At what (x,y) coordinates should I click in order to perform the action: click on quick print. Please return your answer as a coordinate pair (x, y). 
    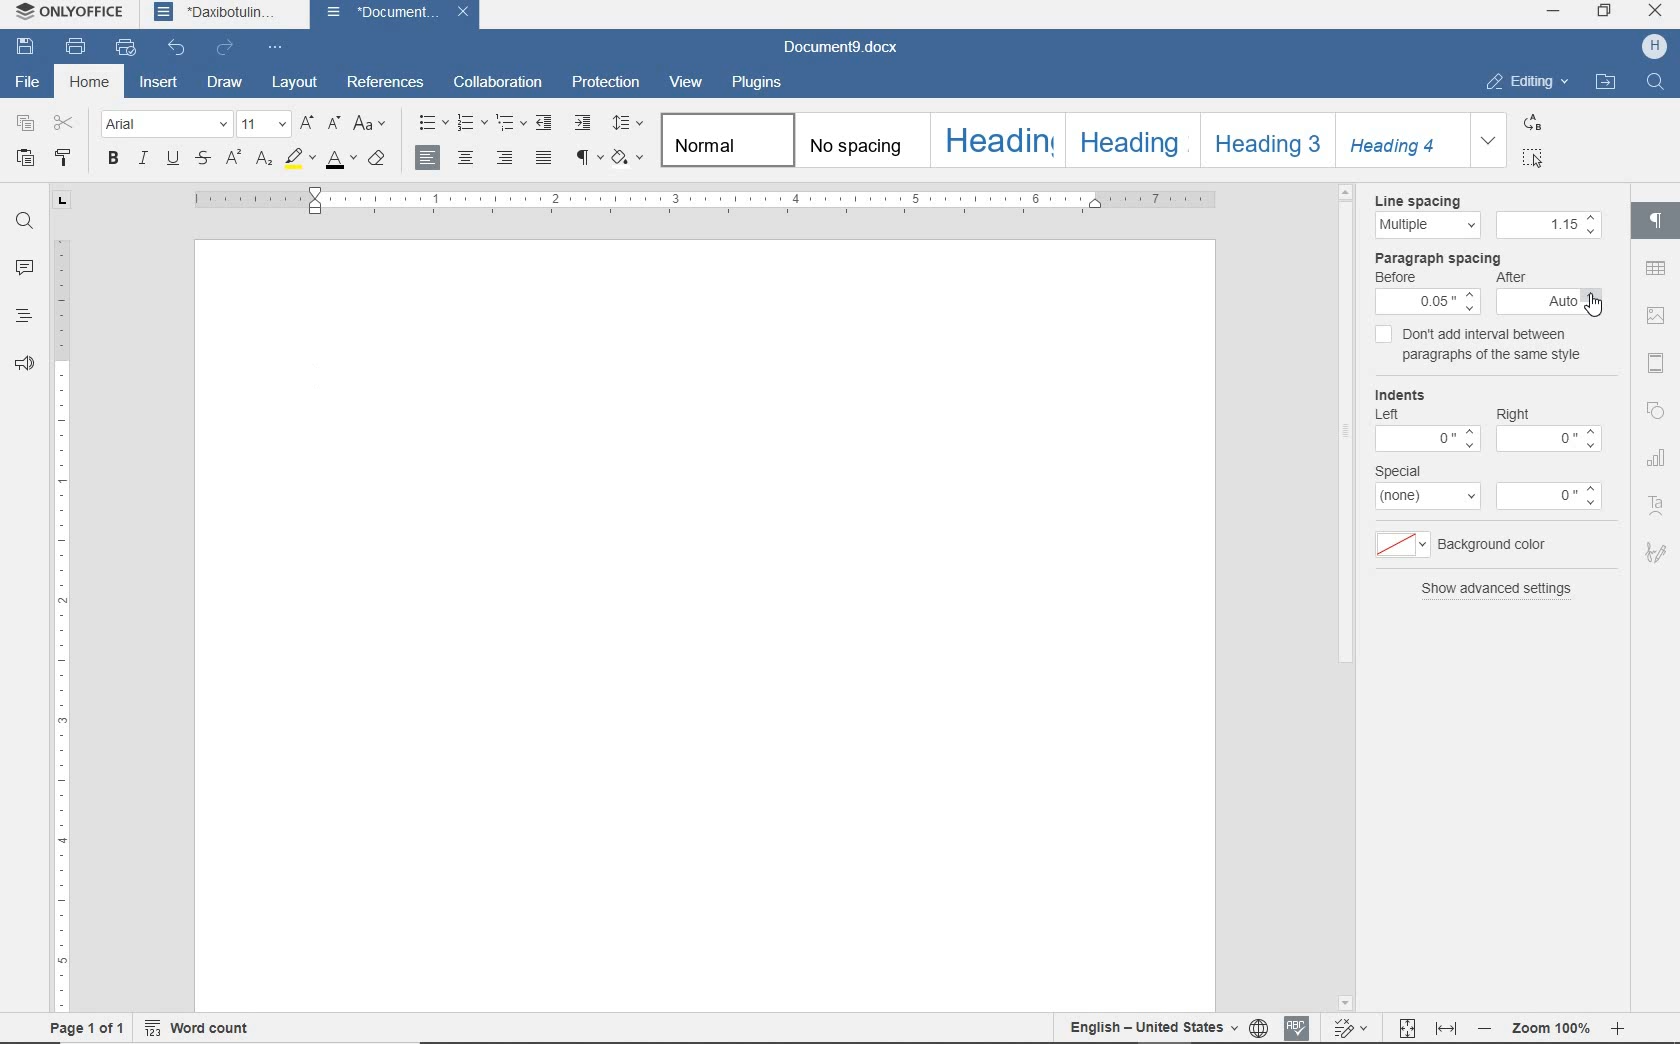
    Looking at the image, I should click on (127, 48).